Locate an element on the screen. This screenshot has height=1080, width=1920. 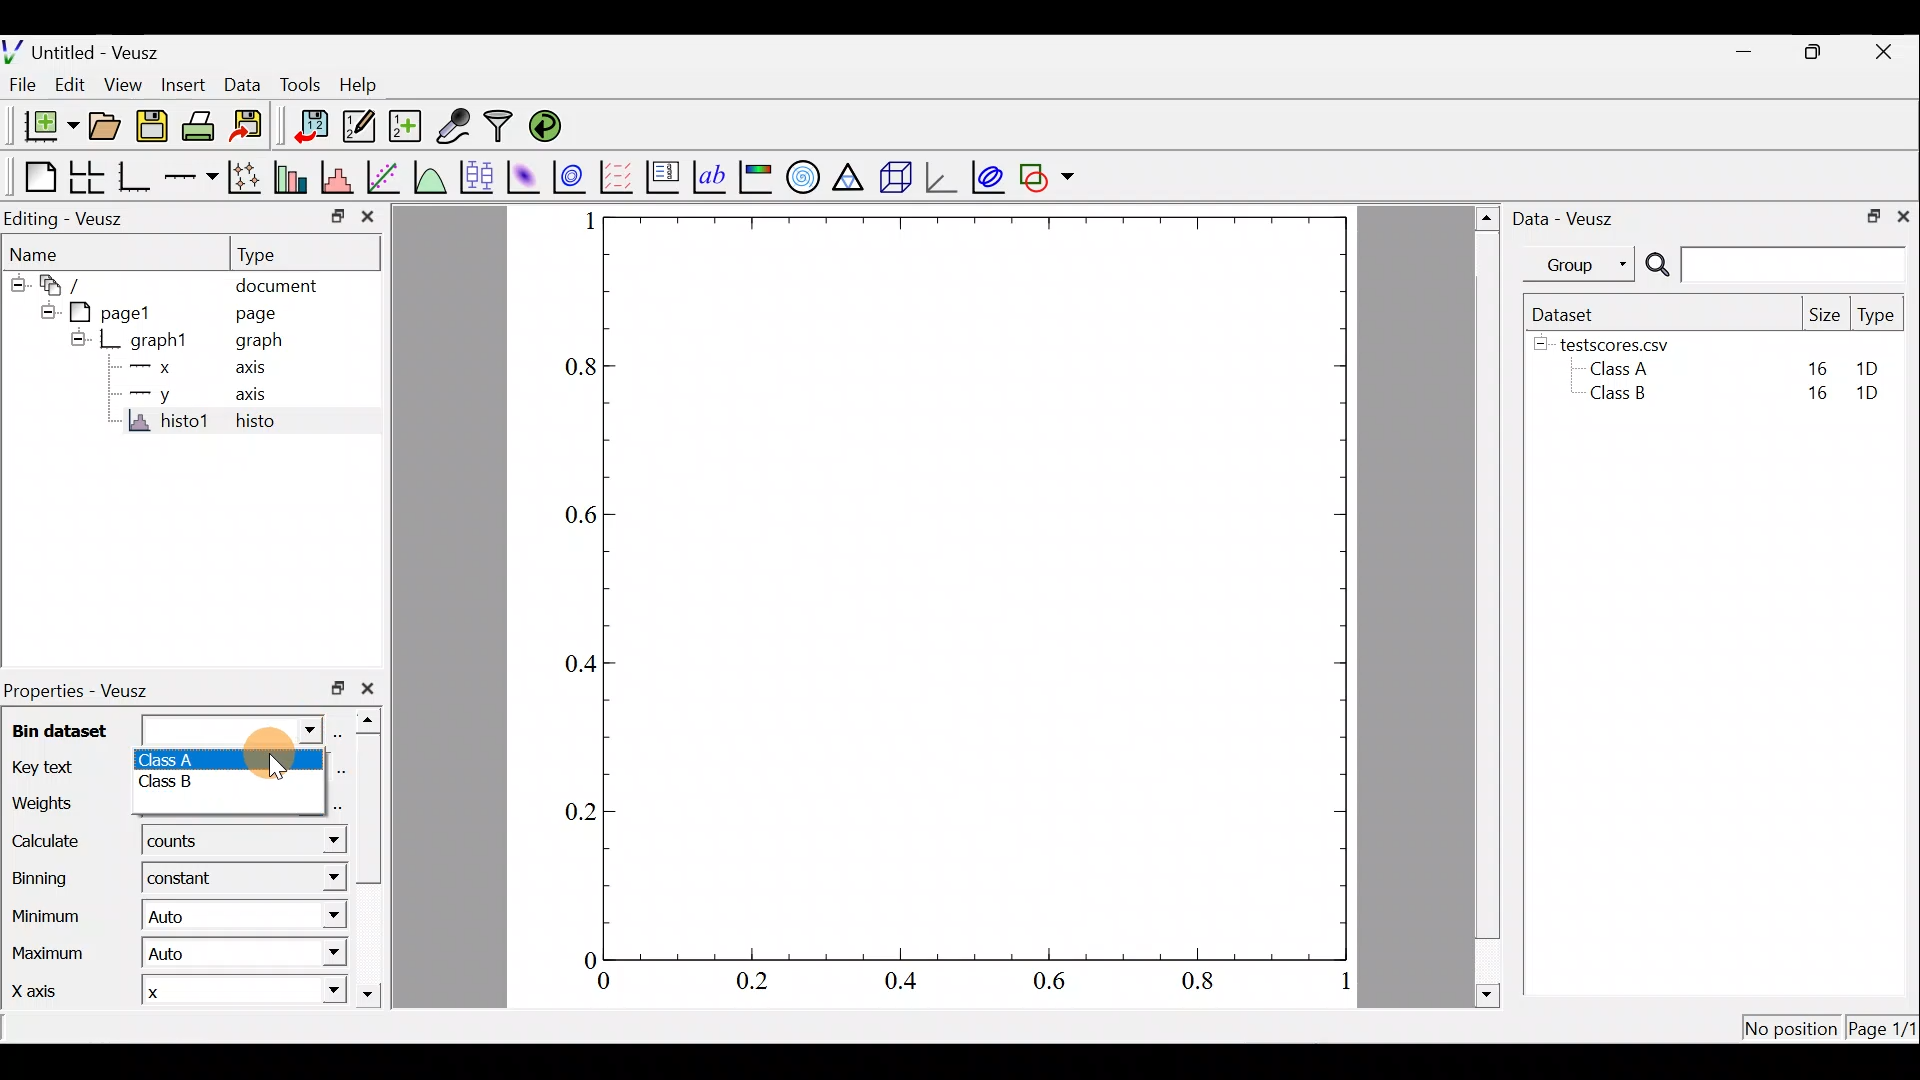
Minimum is located at coordinates (49, 915).